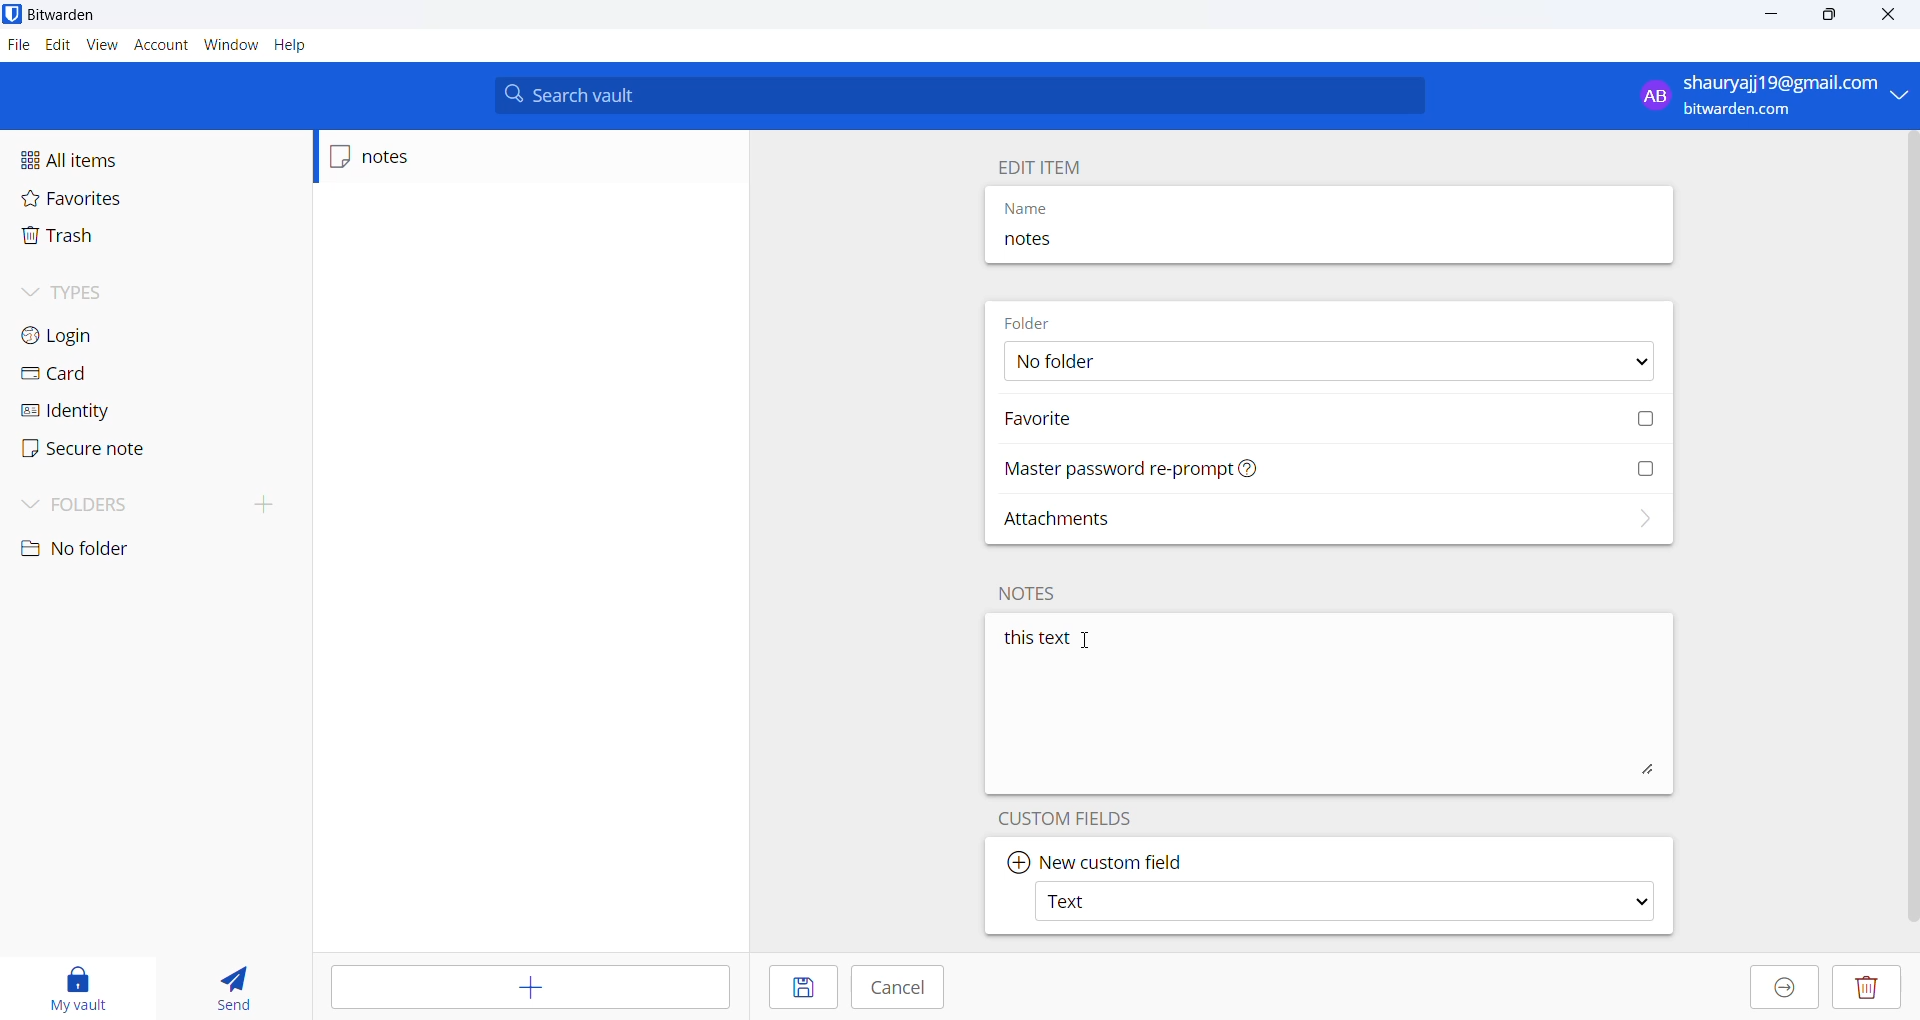 This screenshot has height=1020, width=1920. Describe the element at coordinates (1349, 904) in the screenshot. I see `Text` at that location.